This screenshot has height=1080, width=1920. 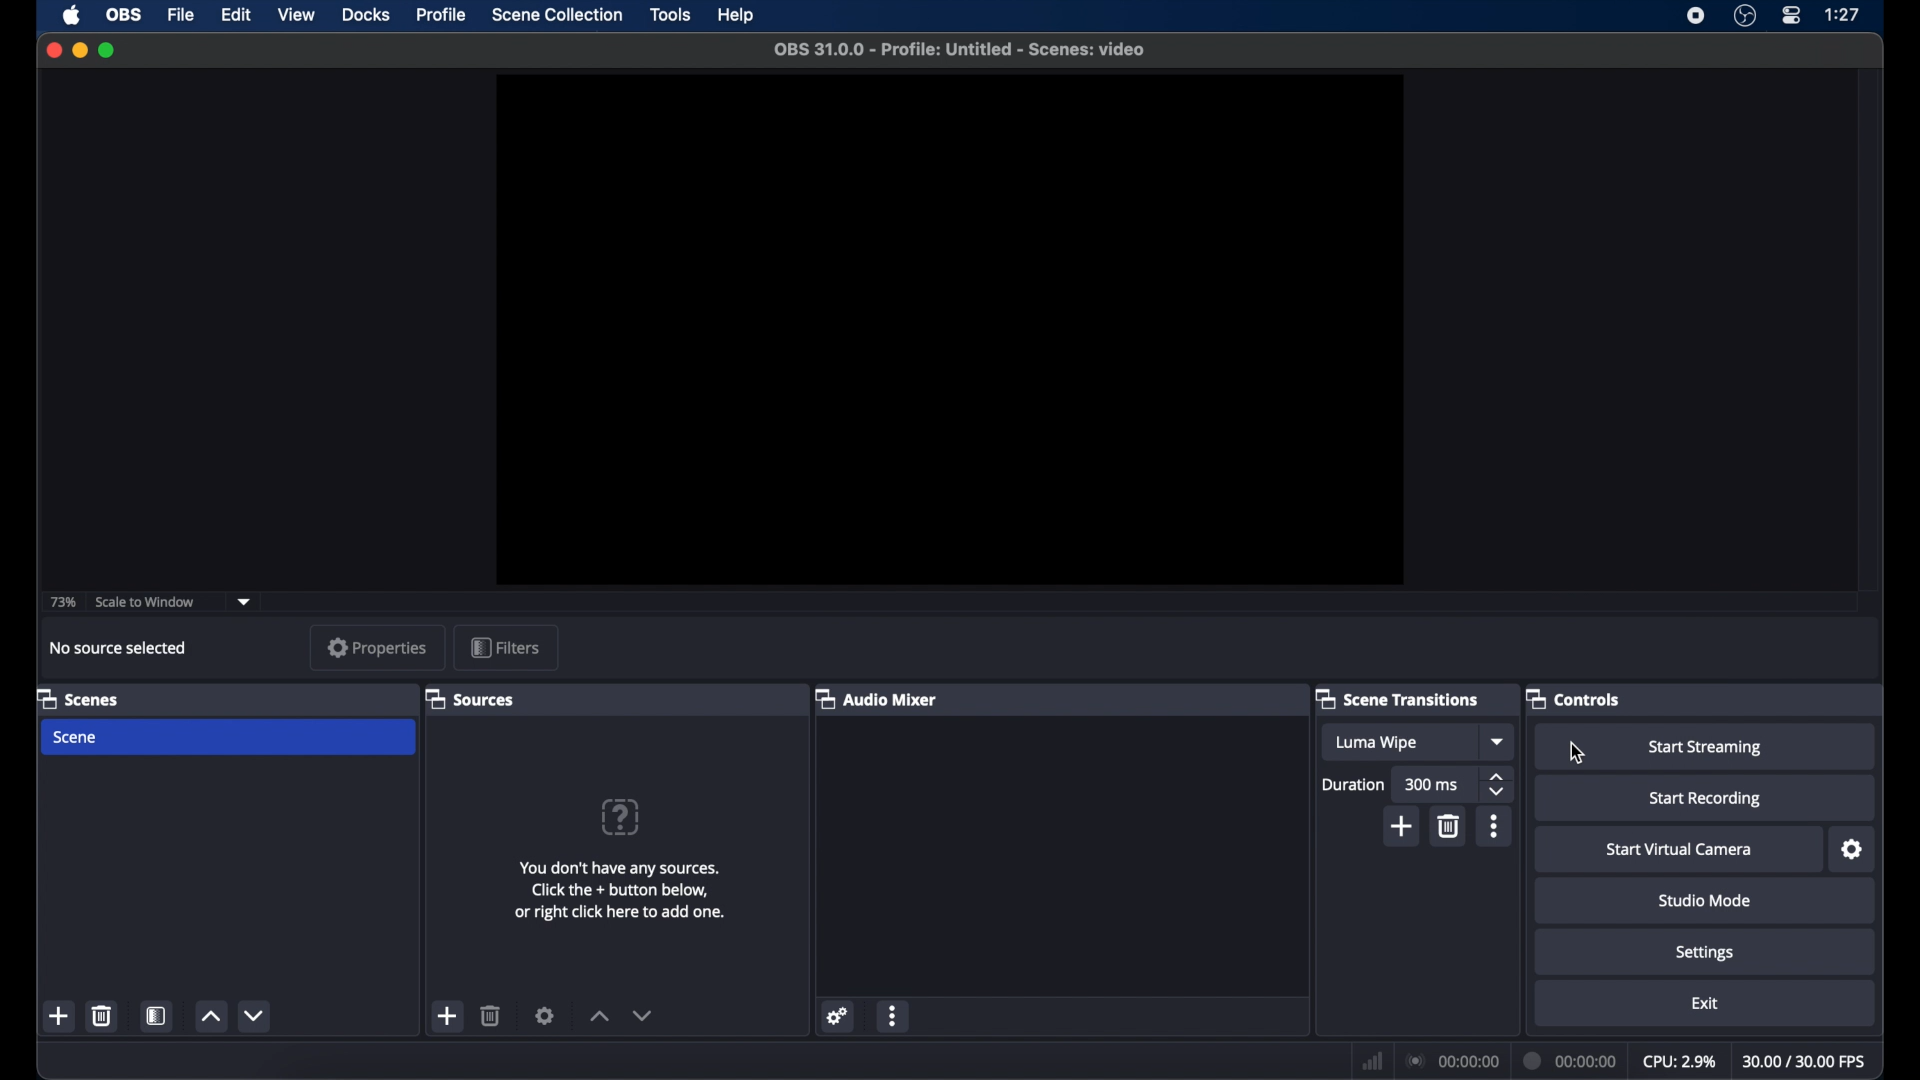 I want to click on advanced audio properties, so click(x=938, y=1050).